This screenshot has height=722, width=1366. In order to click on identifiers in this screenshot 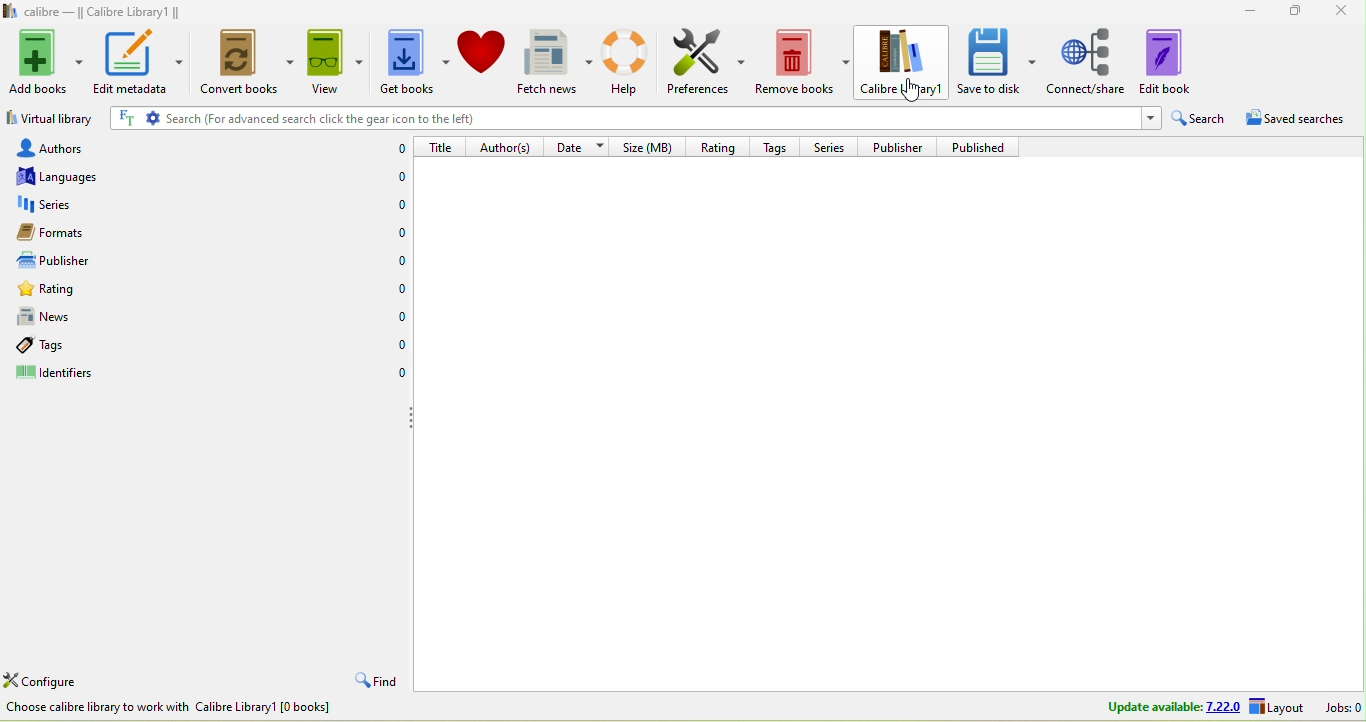, I will do `click(75, 375)`.